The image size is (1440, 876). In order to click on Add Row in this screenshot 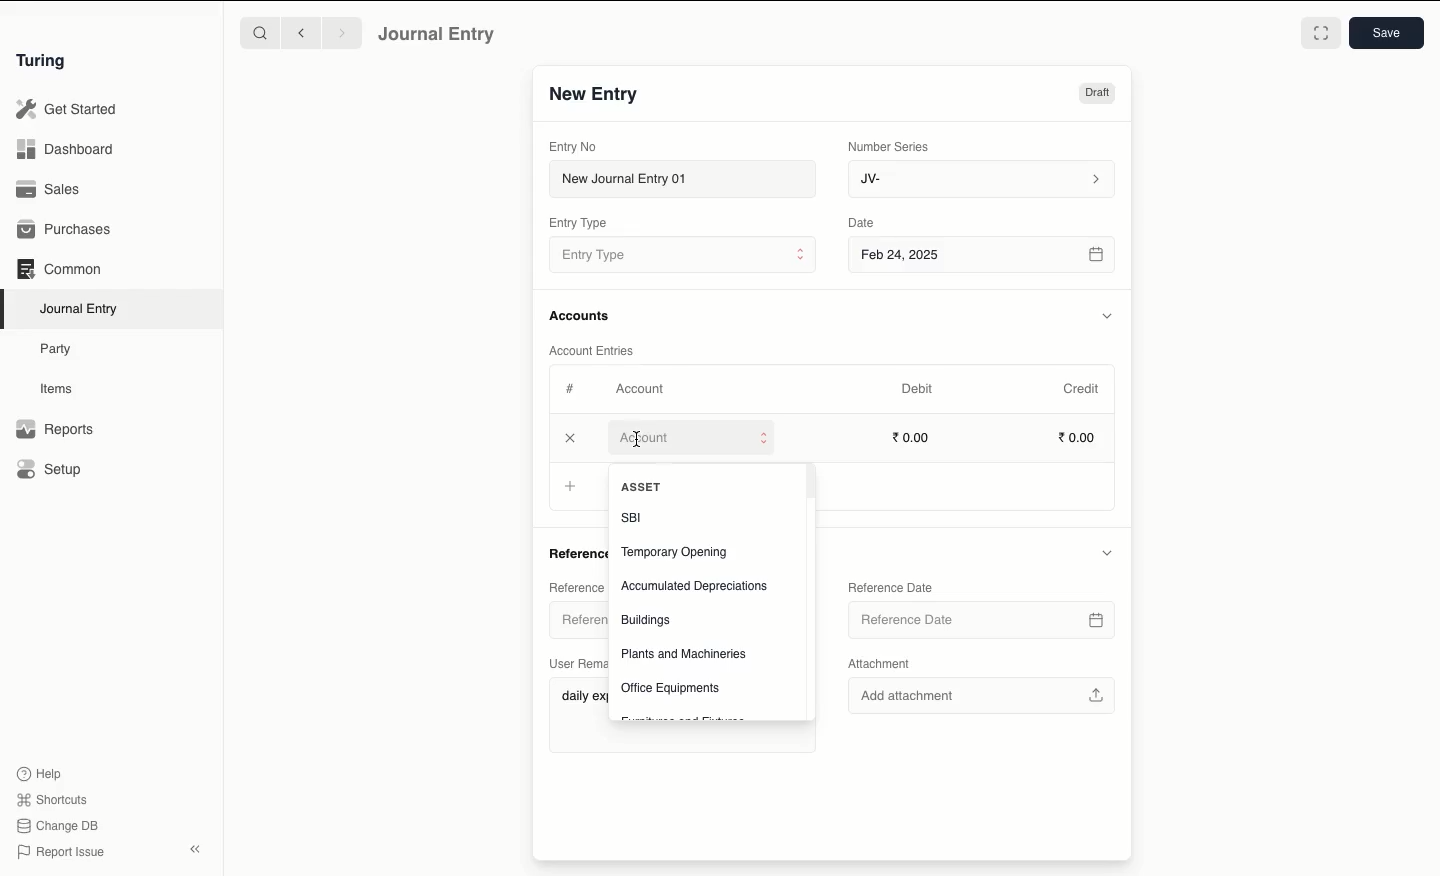, I will do `click(640, 486)`.